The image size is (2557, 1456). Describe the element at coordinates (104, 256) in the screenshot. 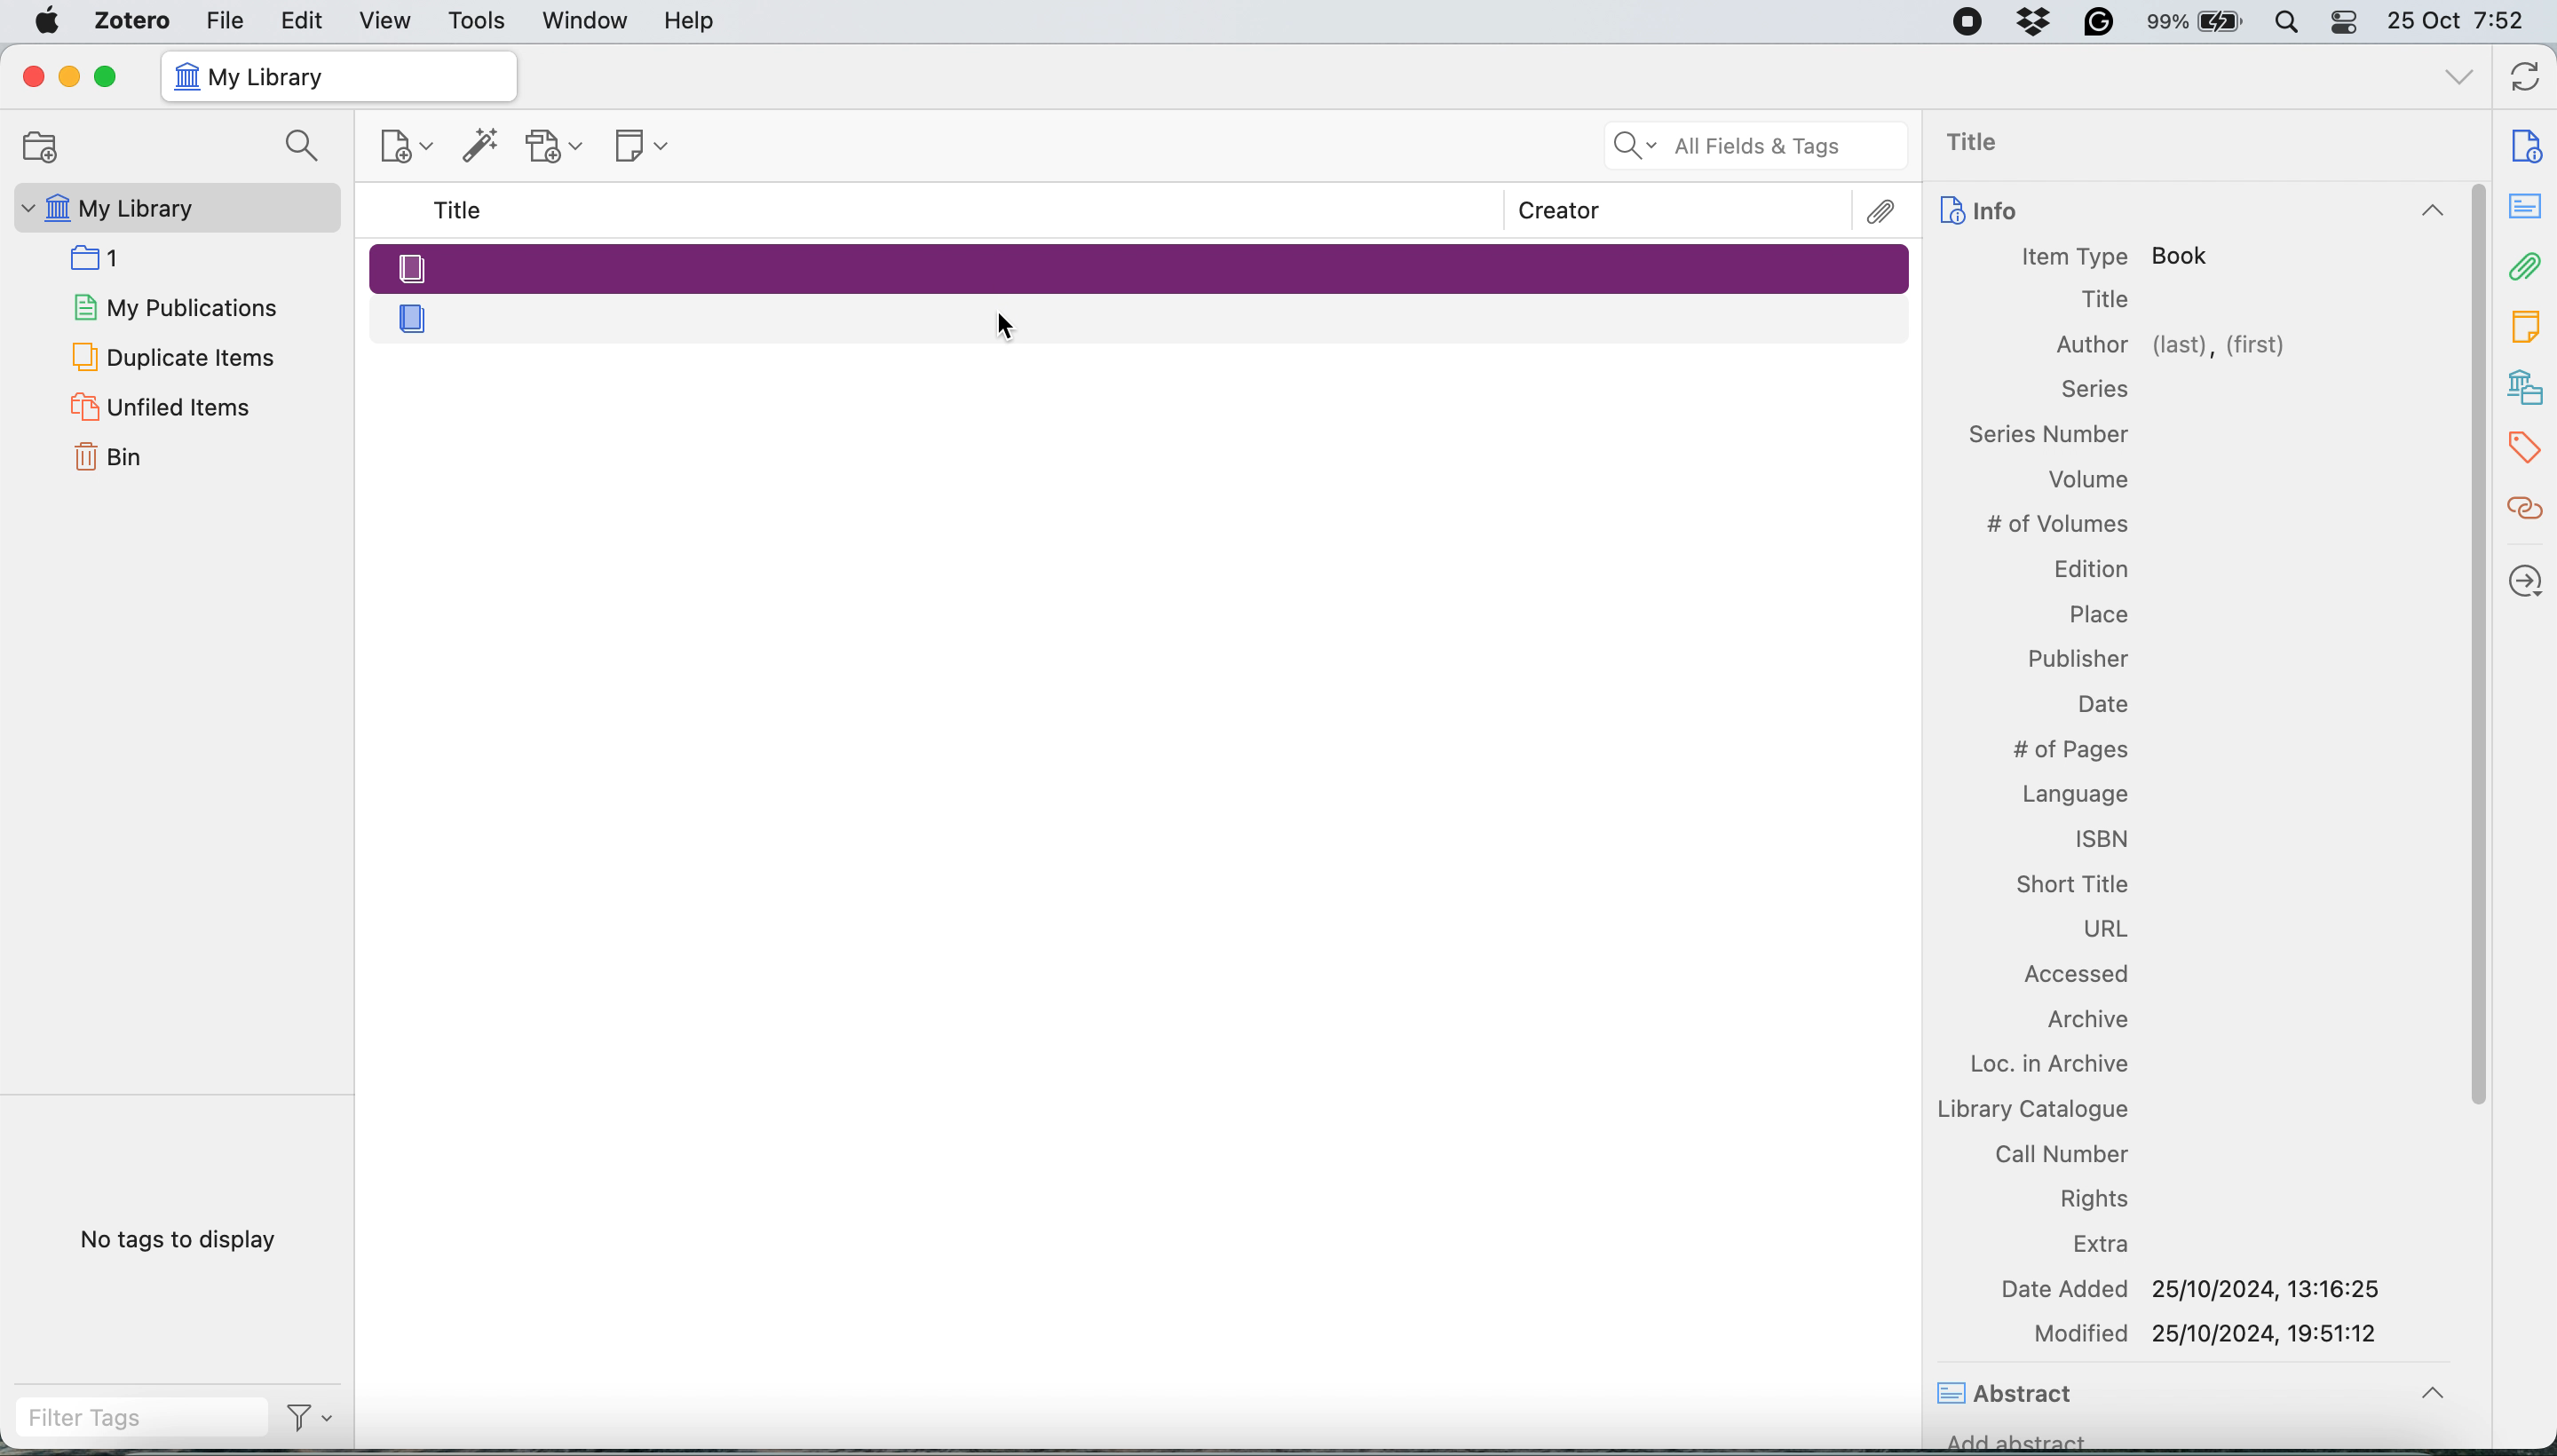

I see `1` at that location.